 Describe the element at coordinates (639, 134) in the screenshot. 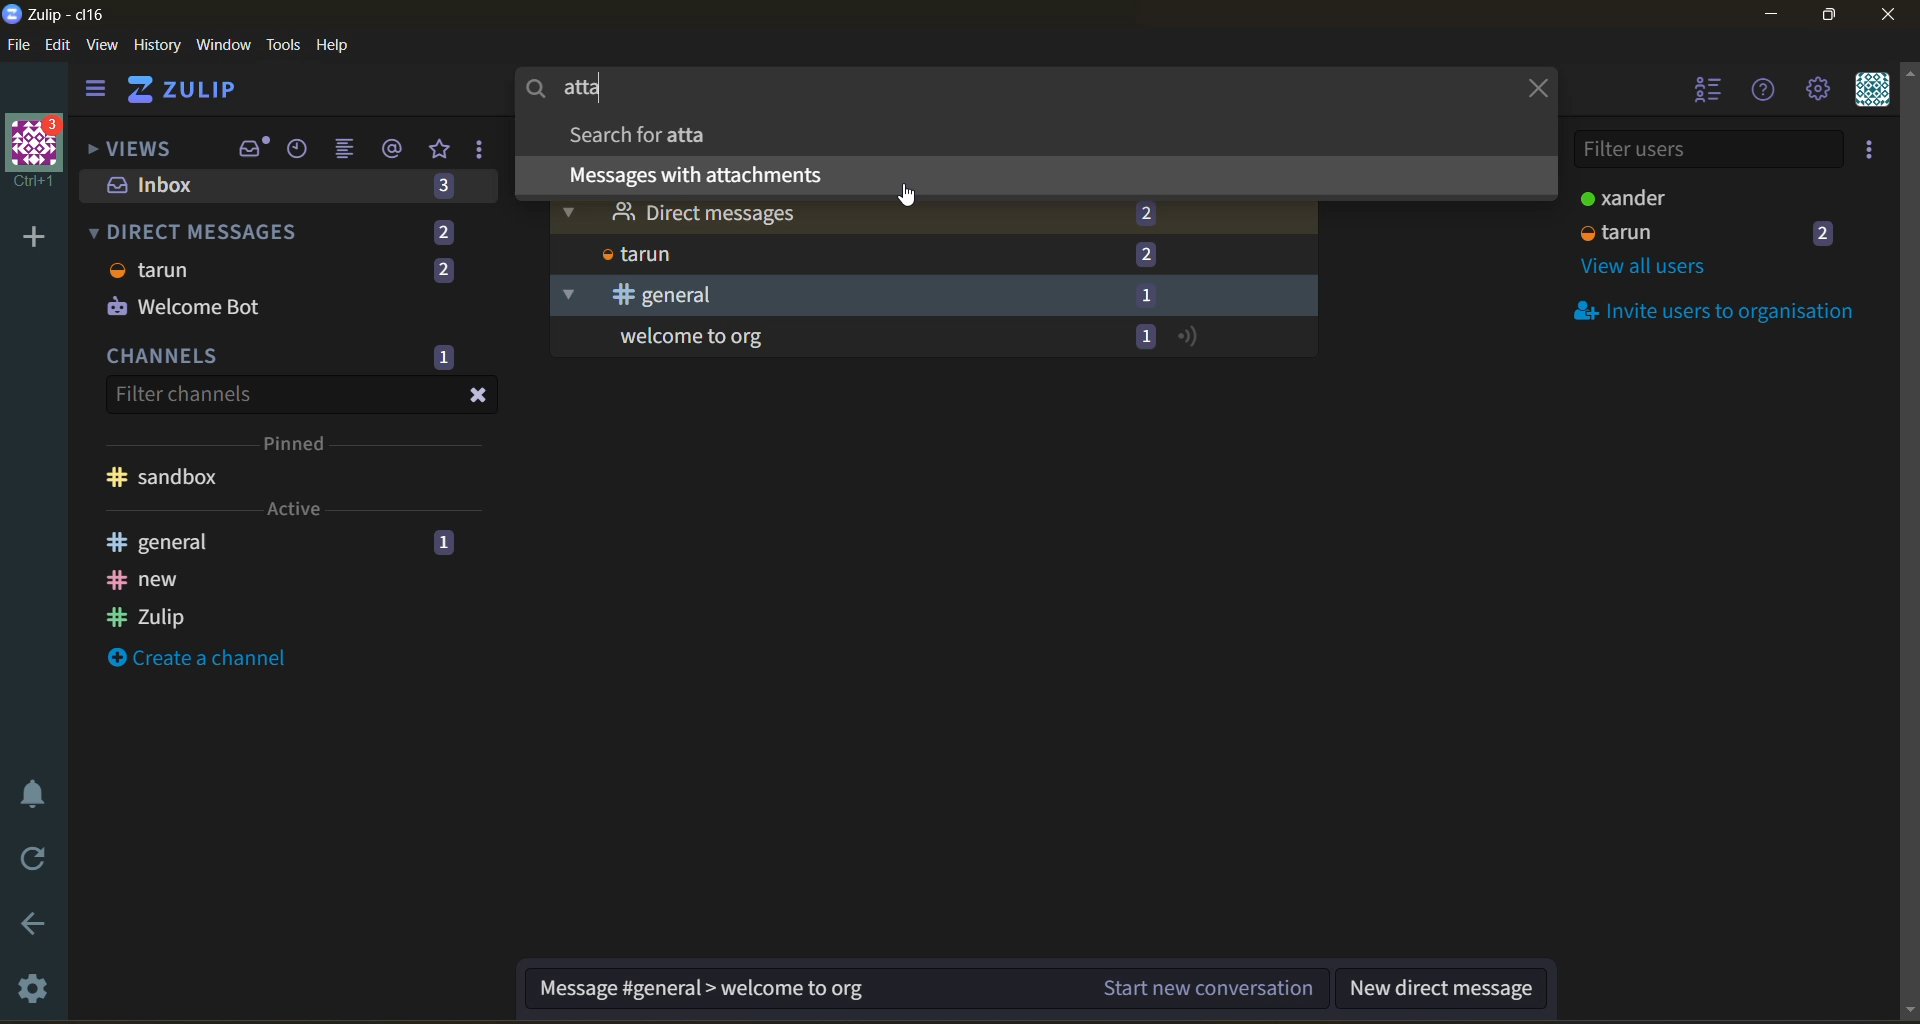

I see `Search for atta` at that location.